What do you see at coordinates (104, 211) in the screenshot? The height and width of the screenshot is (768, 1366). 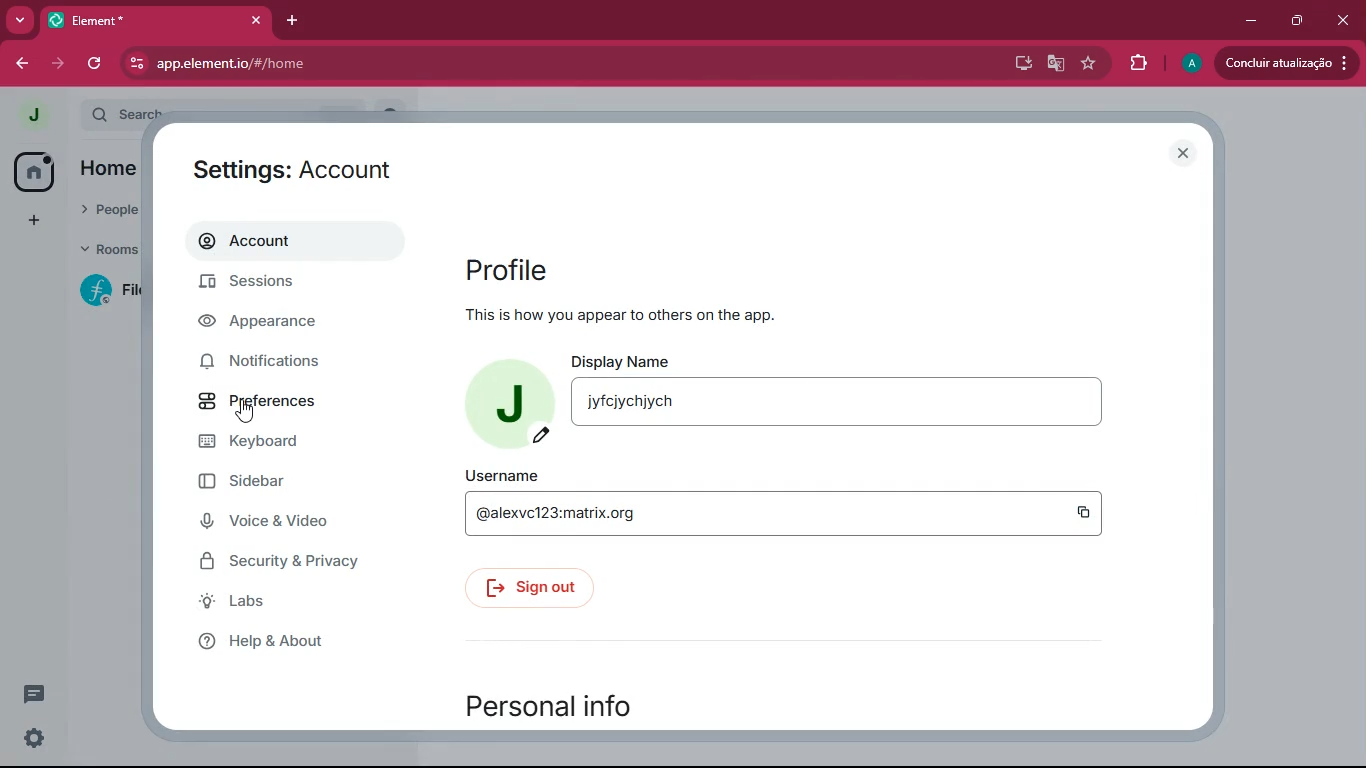 I see `people` at bounding box center [104, 211].